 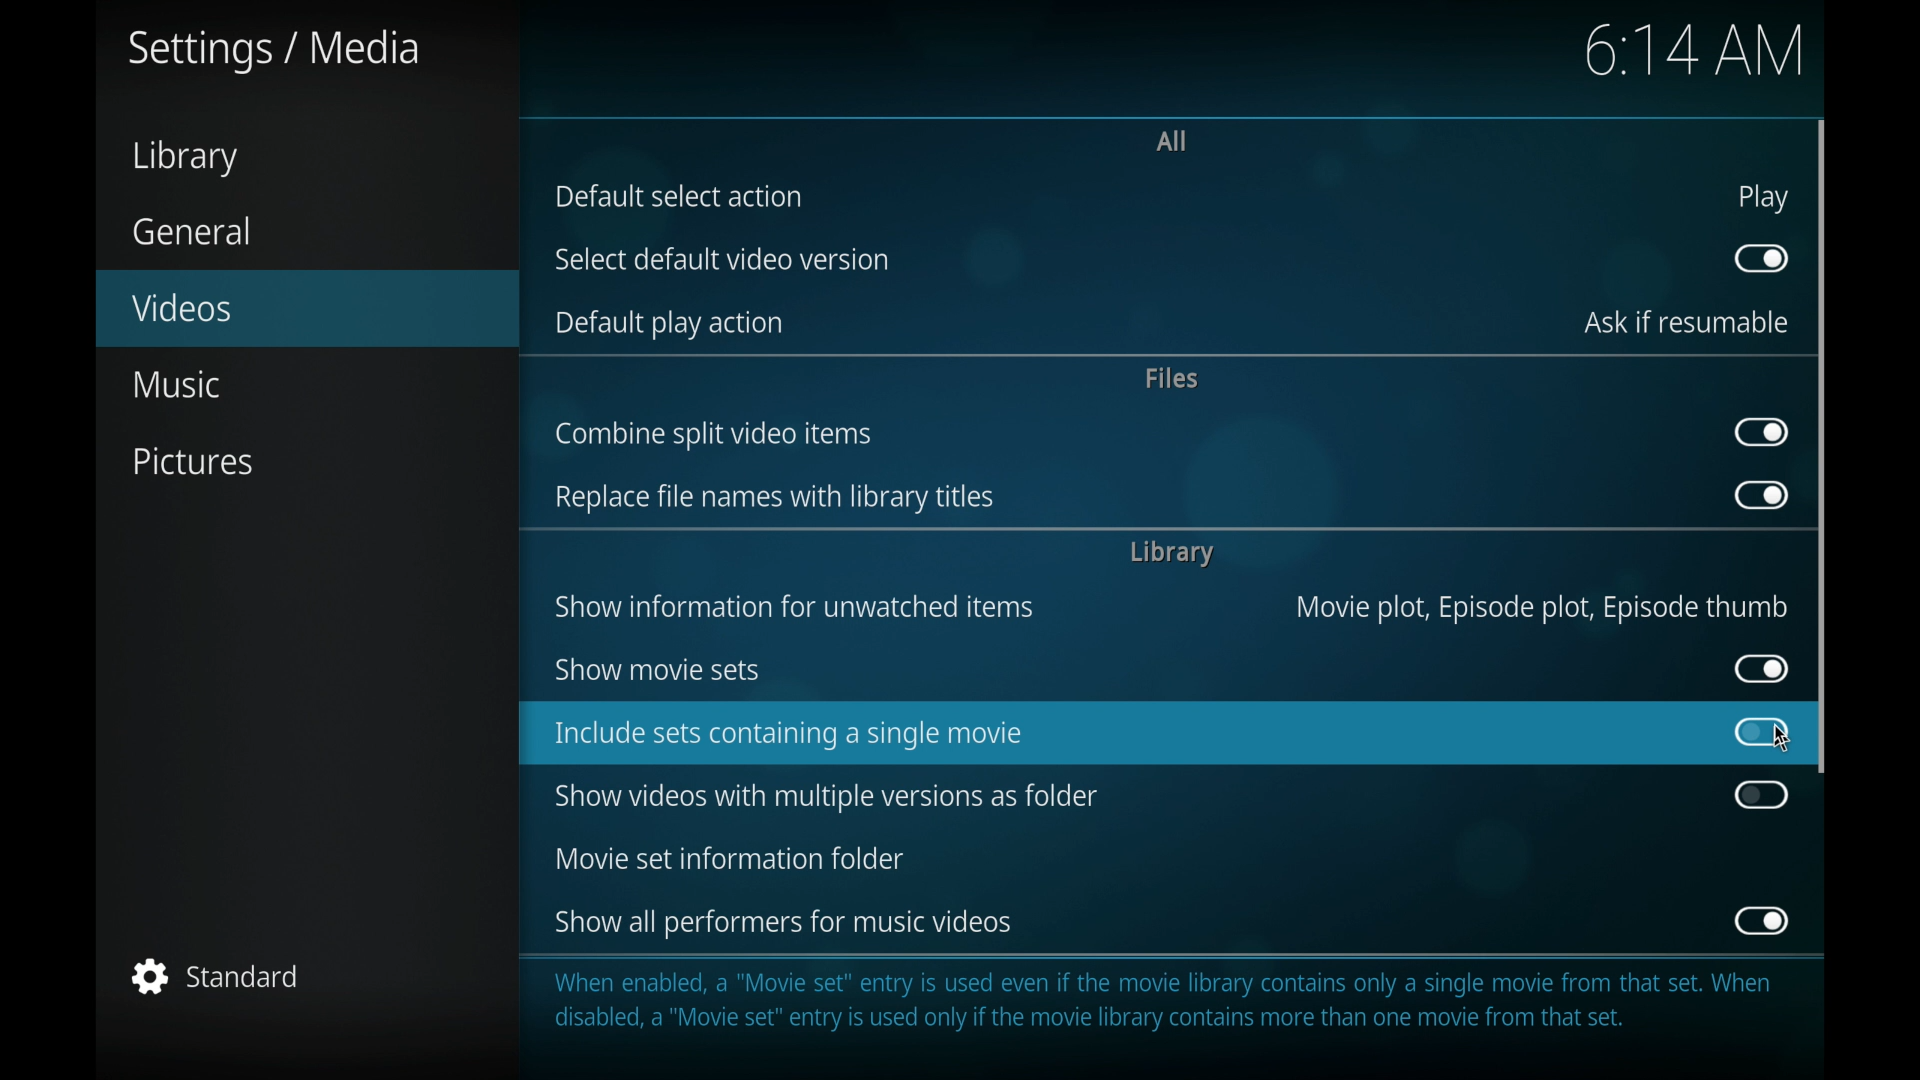 I want to click on play, so click(x=1763, y=198).